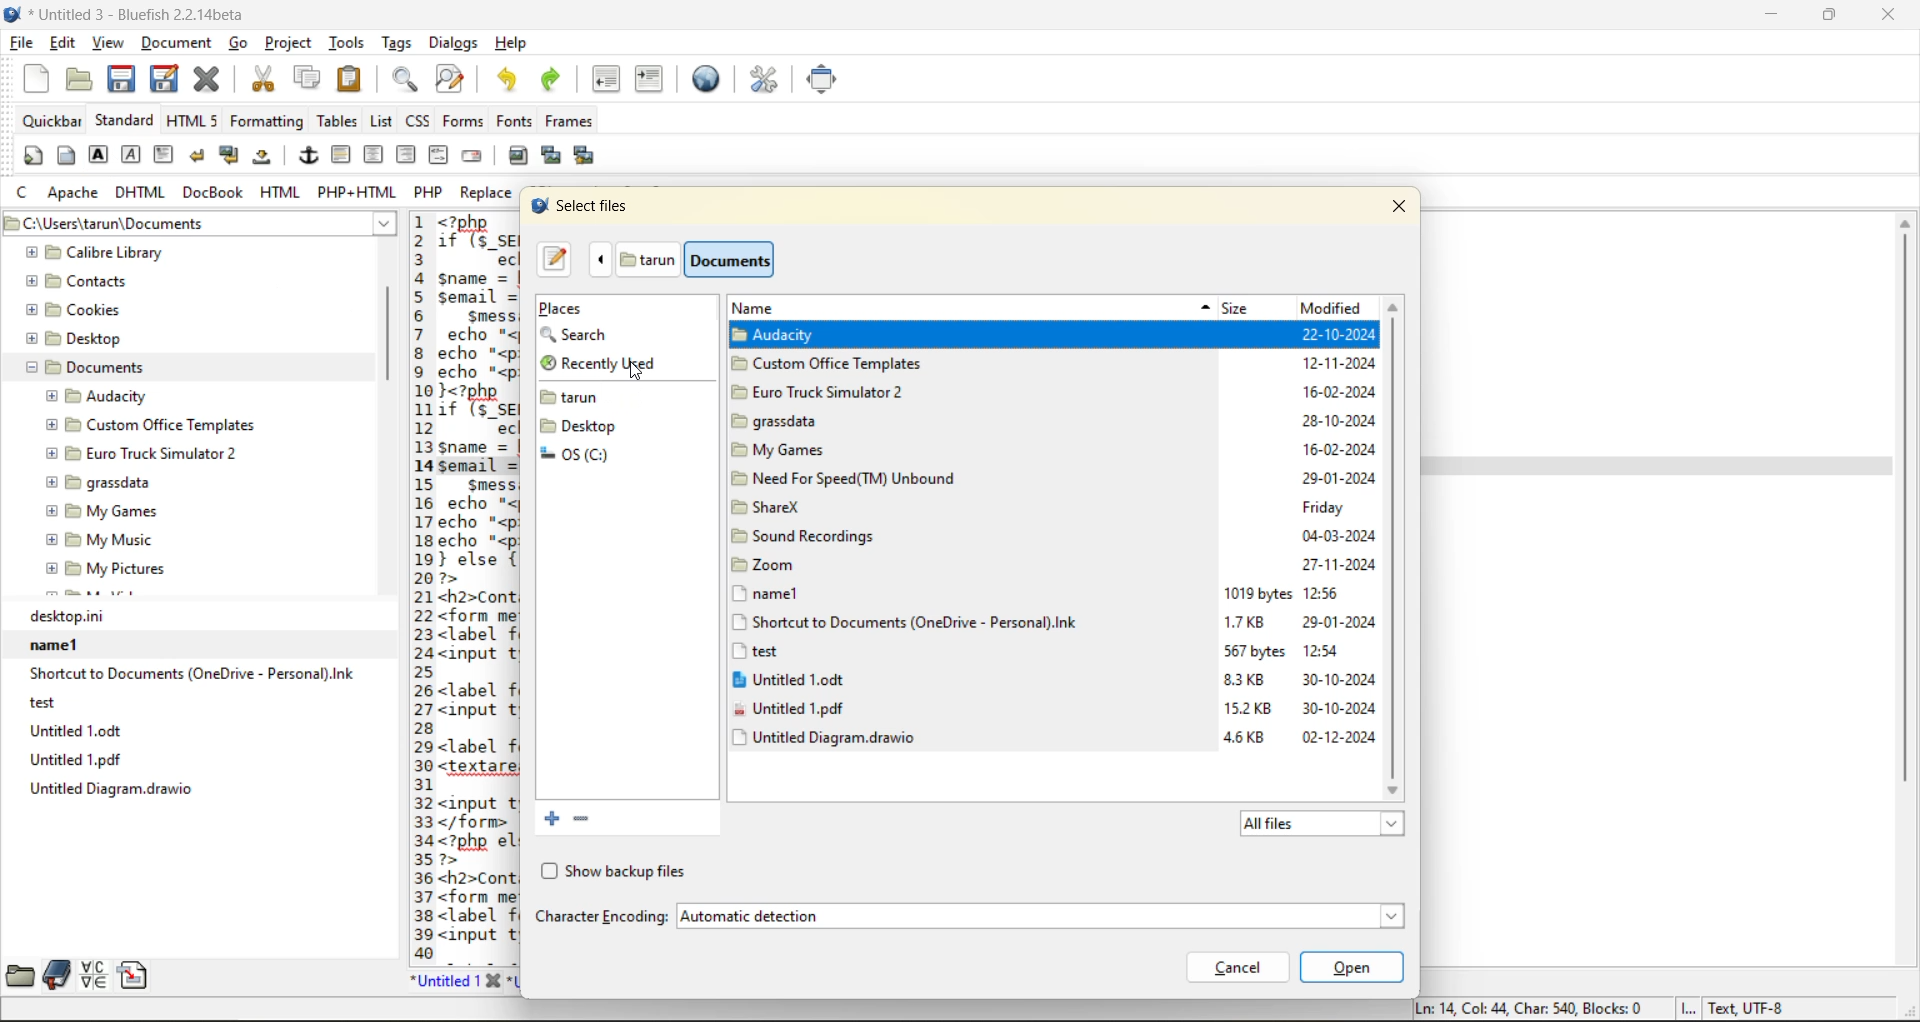 The height and width of the screenshot is (1022, 1920). I want to click on docbook, so click(215, 194).